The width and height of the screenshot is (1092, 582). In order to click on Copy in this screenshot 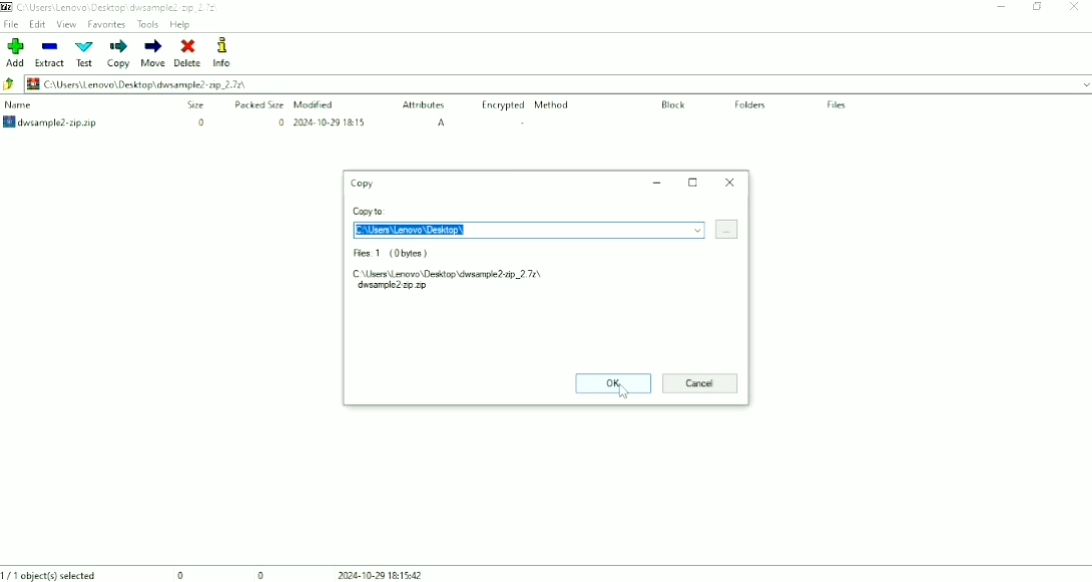, I will do `click(360, 183)`.